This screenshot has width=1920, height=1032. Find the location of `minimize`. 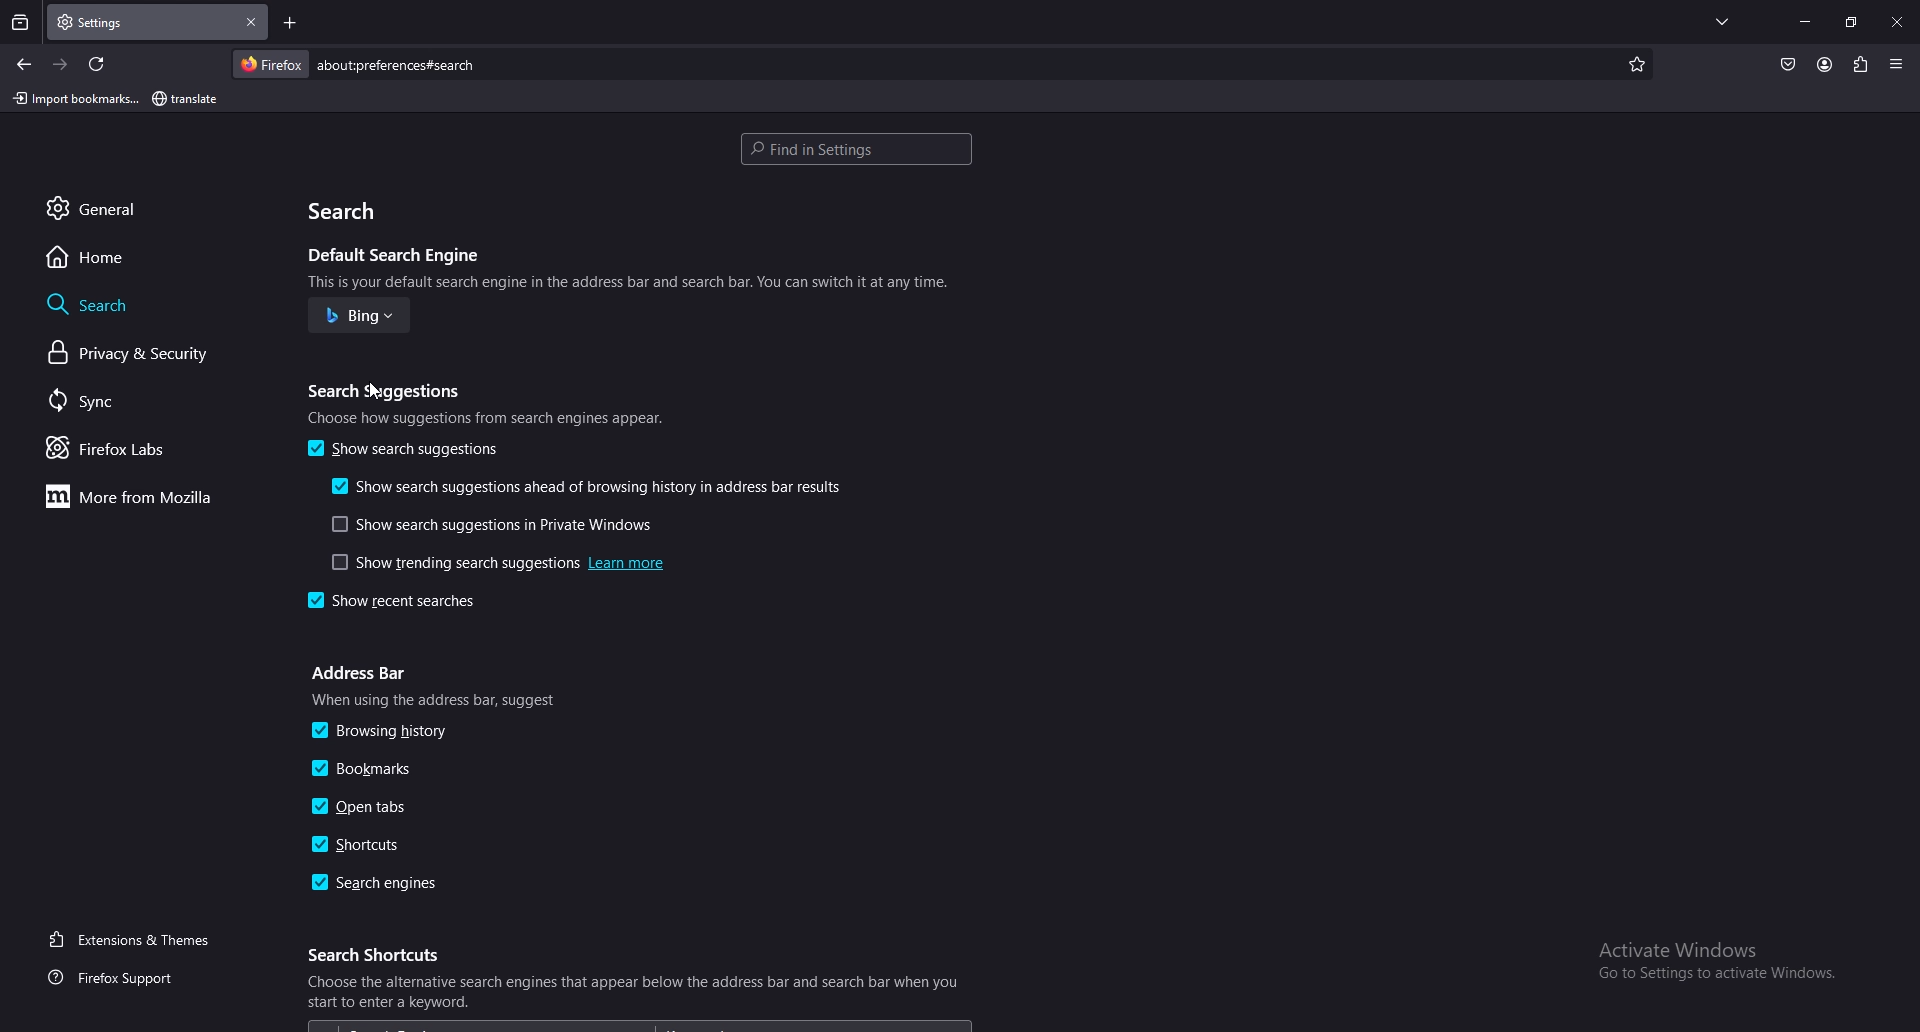

minimize is located at coordinates (1805, 21).